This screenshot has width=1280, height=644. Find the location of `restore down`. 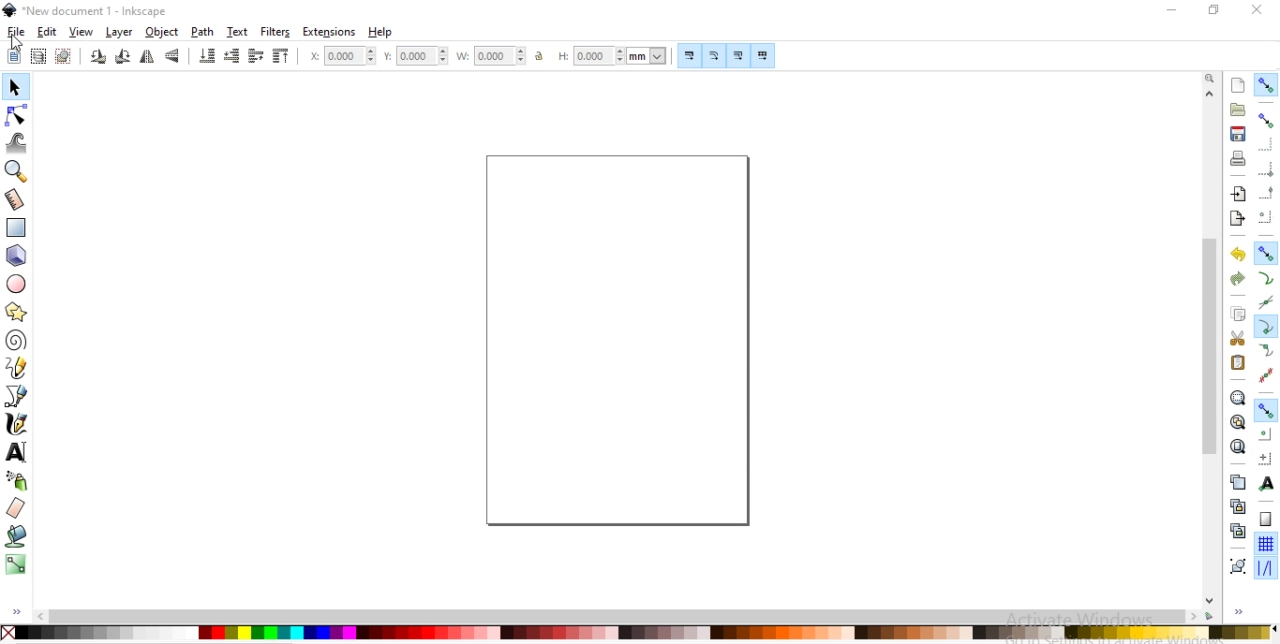

restore down is located at coordinates (1210, 9).